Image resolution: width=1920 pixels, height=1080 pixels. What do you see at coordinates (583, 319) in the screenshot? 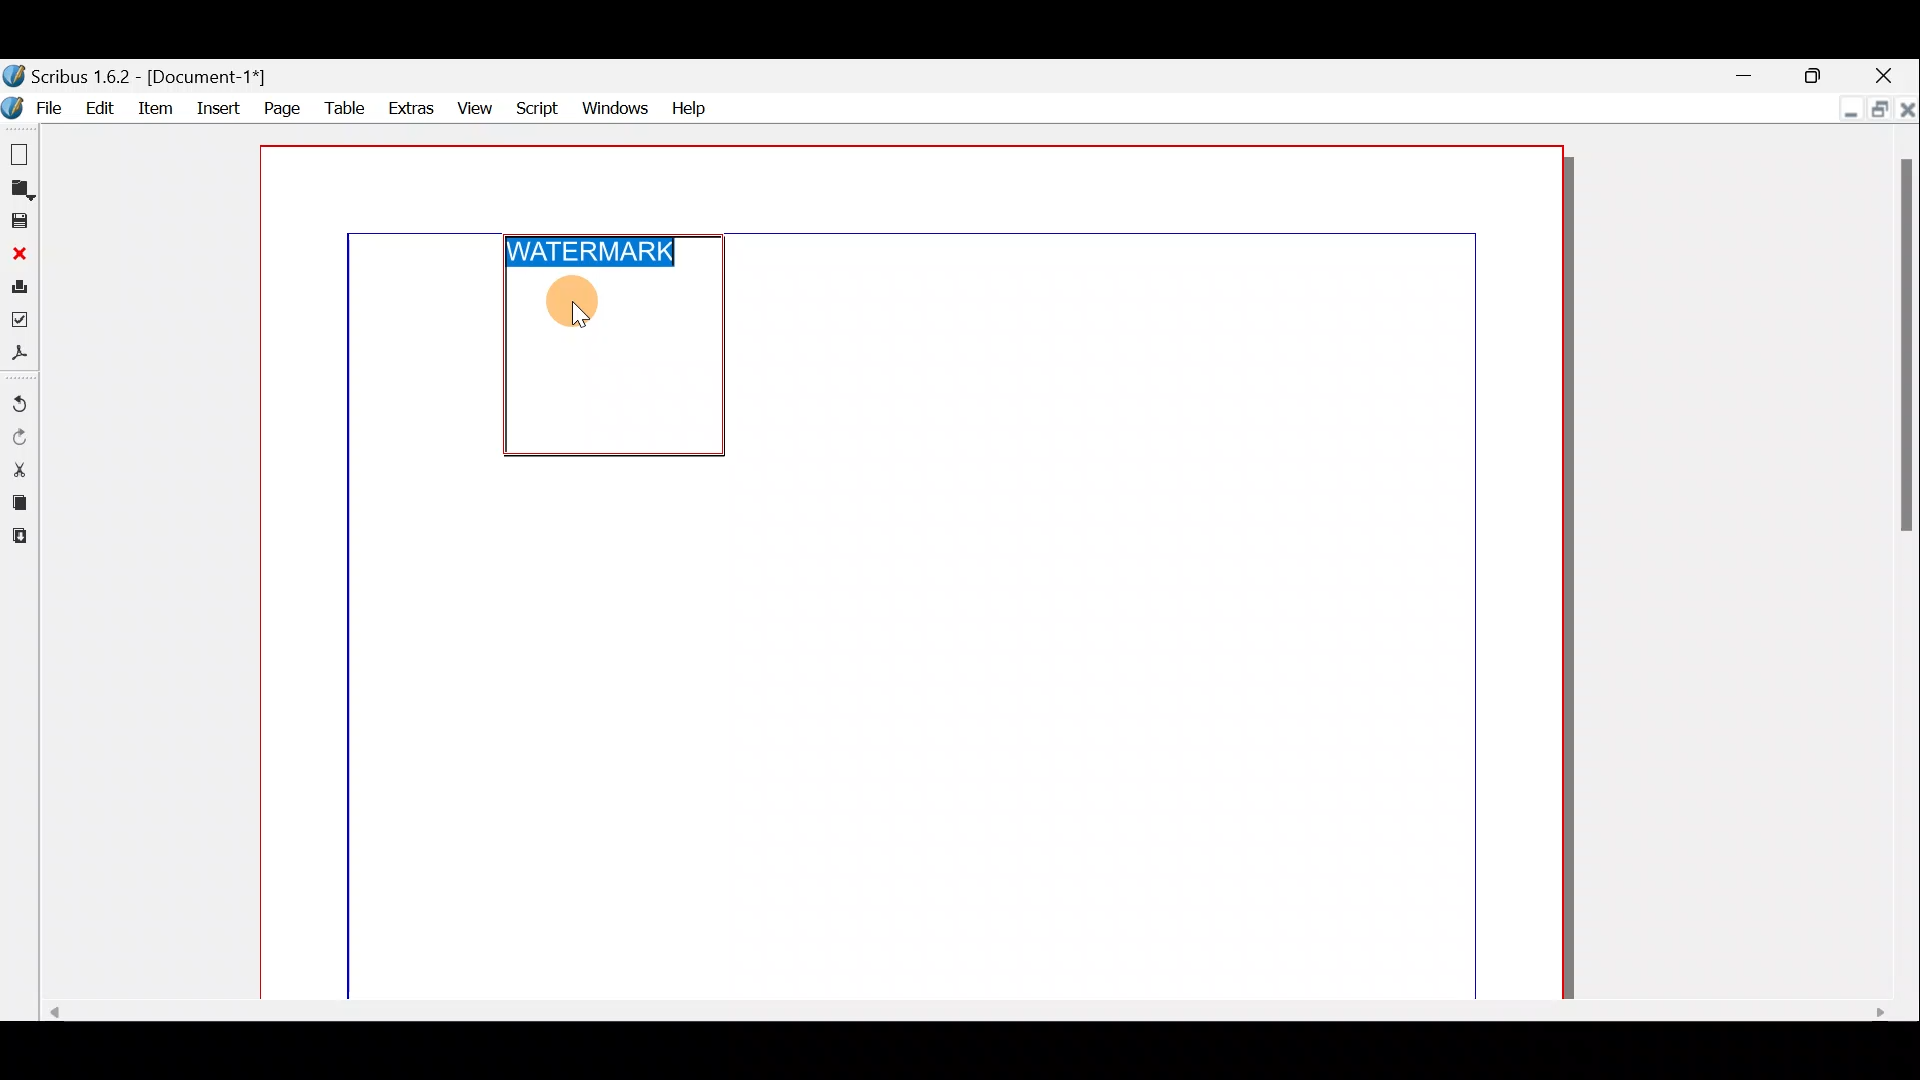
I see `cursor` at bounding box center [583, 319].